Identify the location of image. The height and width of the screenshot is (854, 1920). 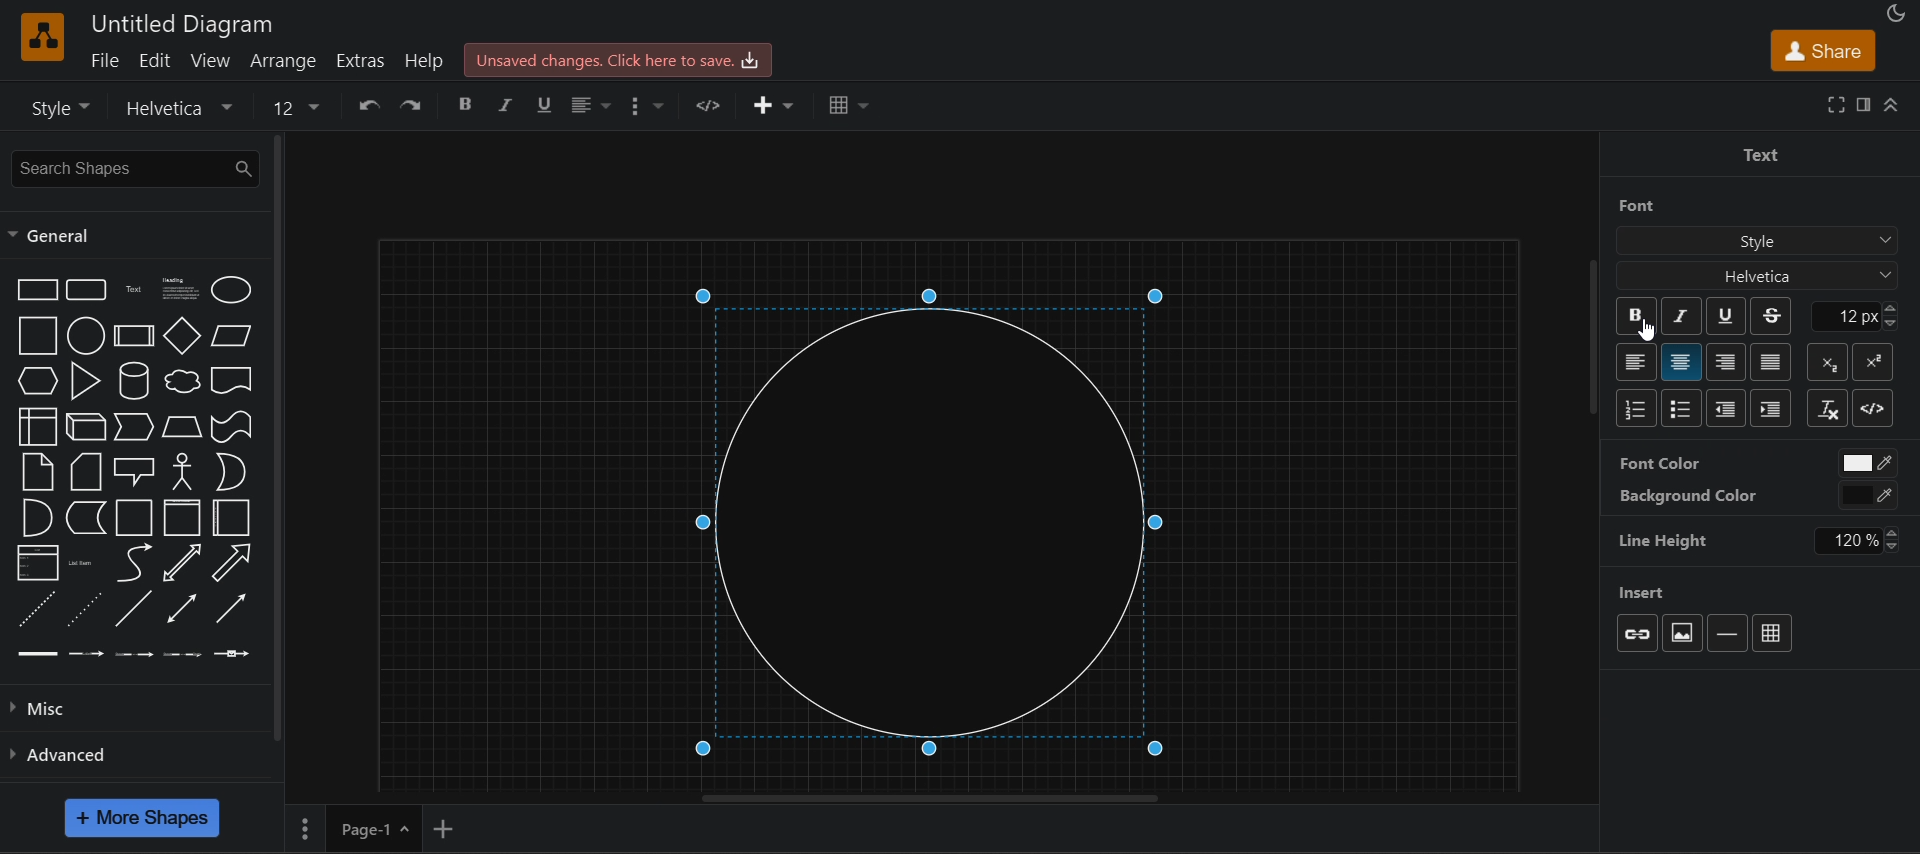
(1682, 633).